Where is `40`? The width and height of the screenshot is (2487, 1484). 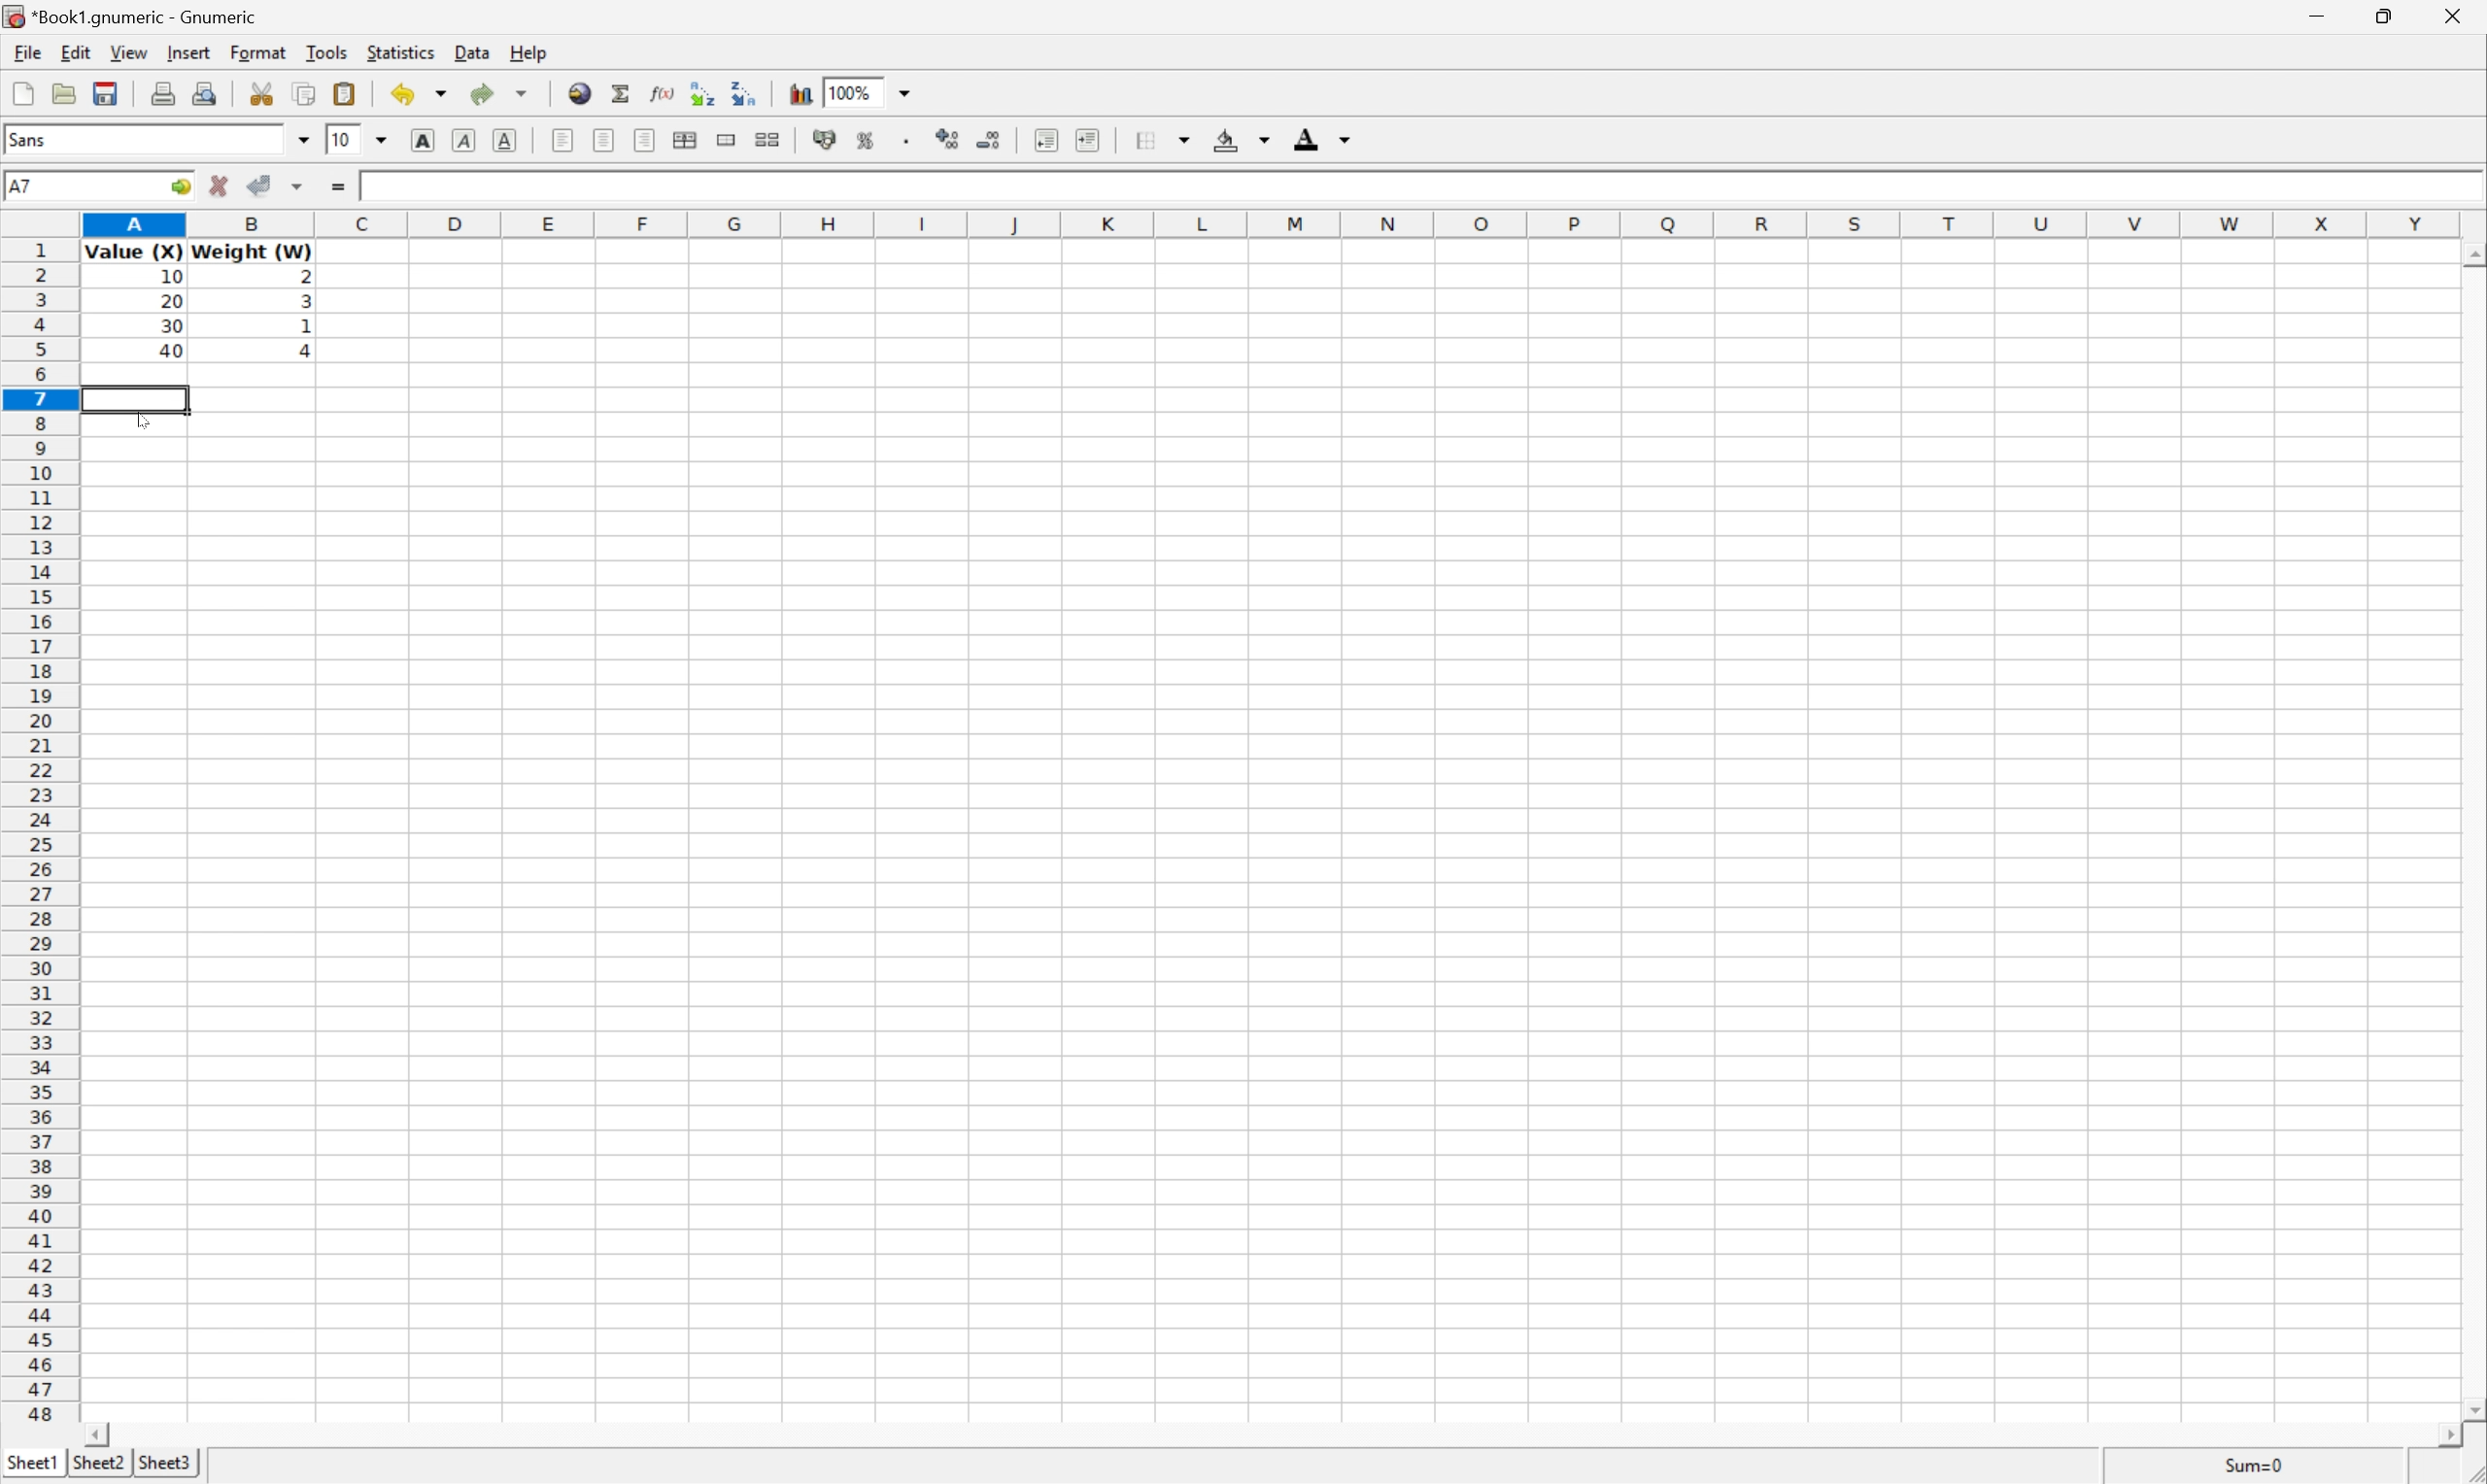
40 is located at coordinates (173, 351).